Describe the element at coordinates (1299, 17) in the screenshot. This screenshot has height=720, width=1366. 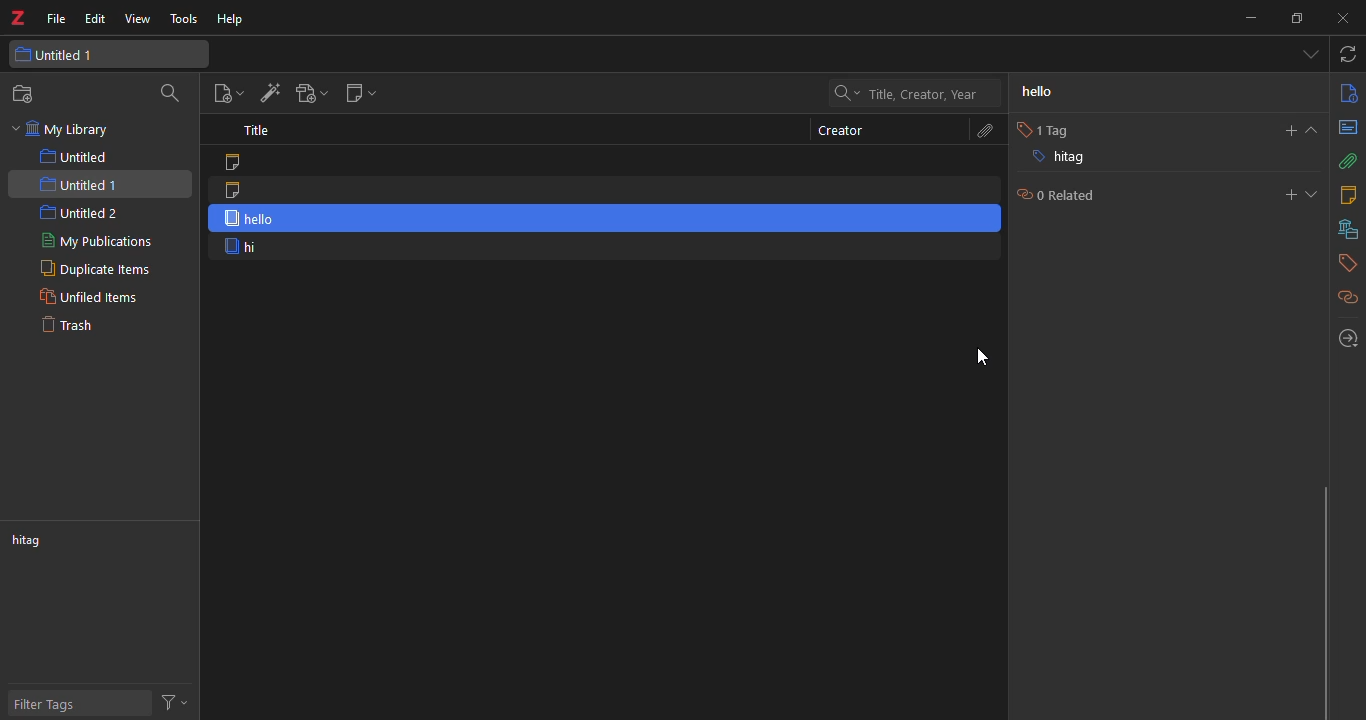
I see `maximize` at that location.